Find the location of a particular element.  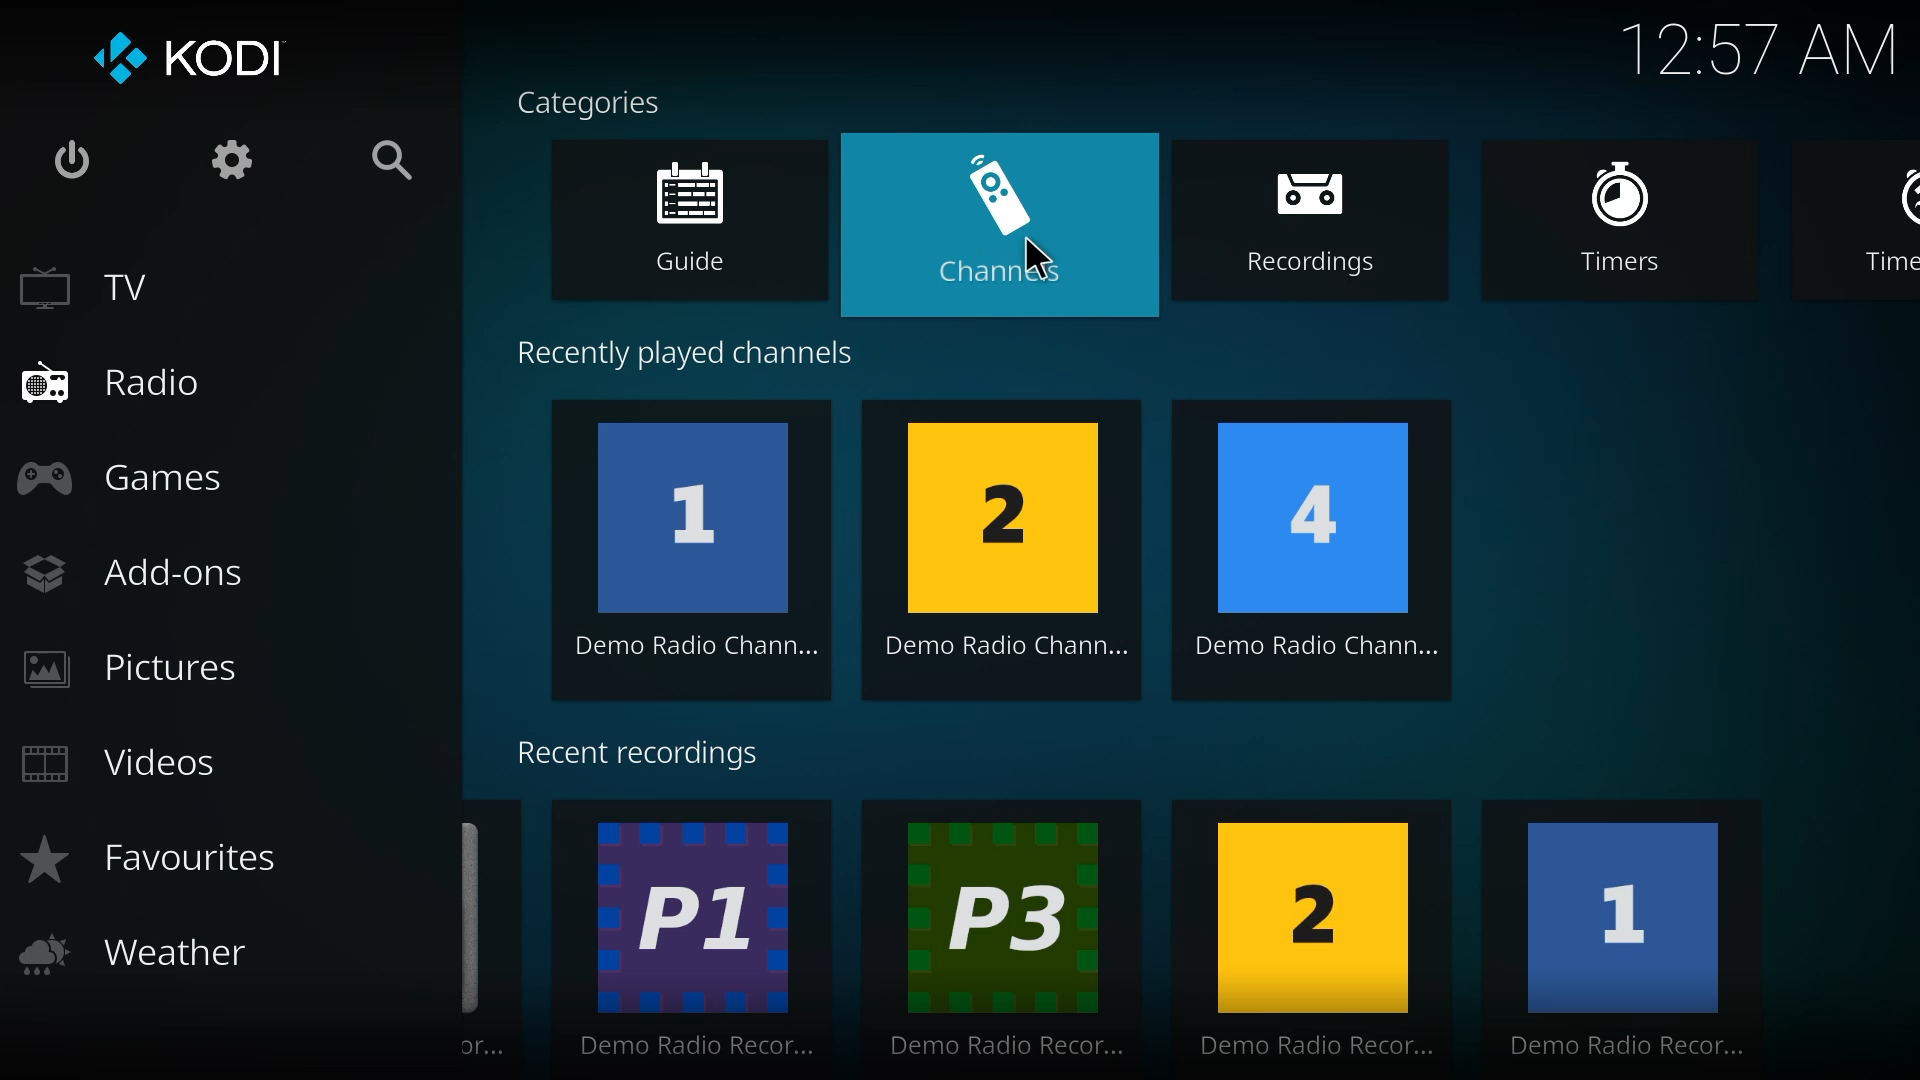

tv is located at coordinates (86, 289).